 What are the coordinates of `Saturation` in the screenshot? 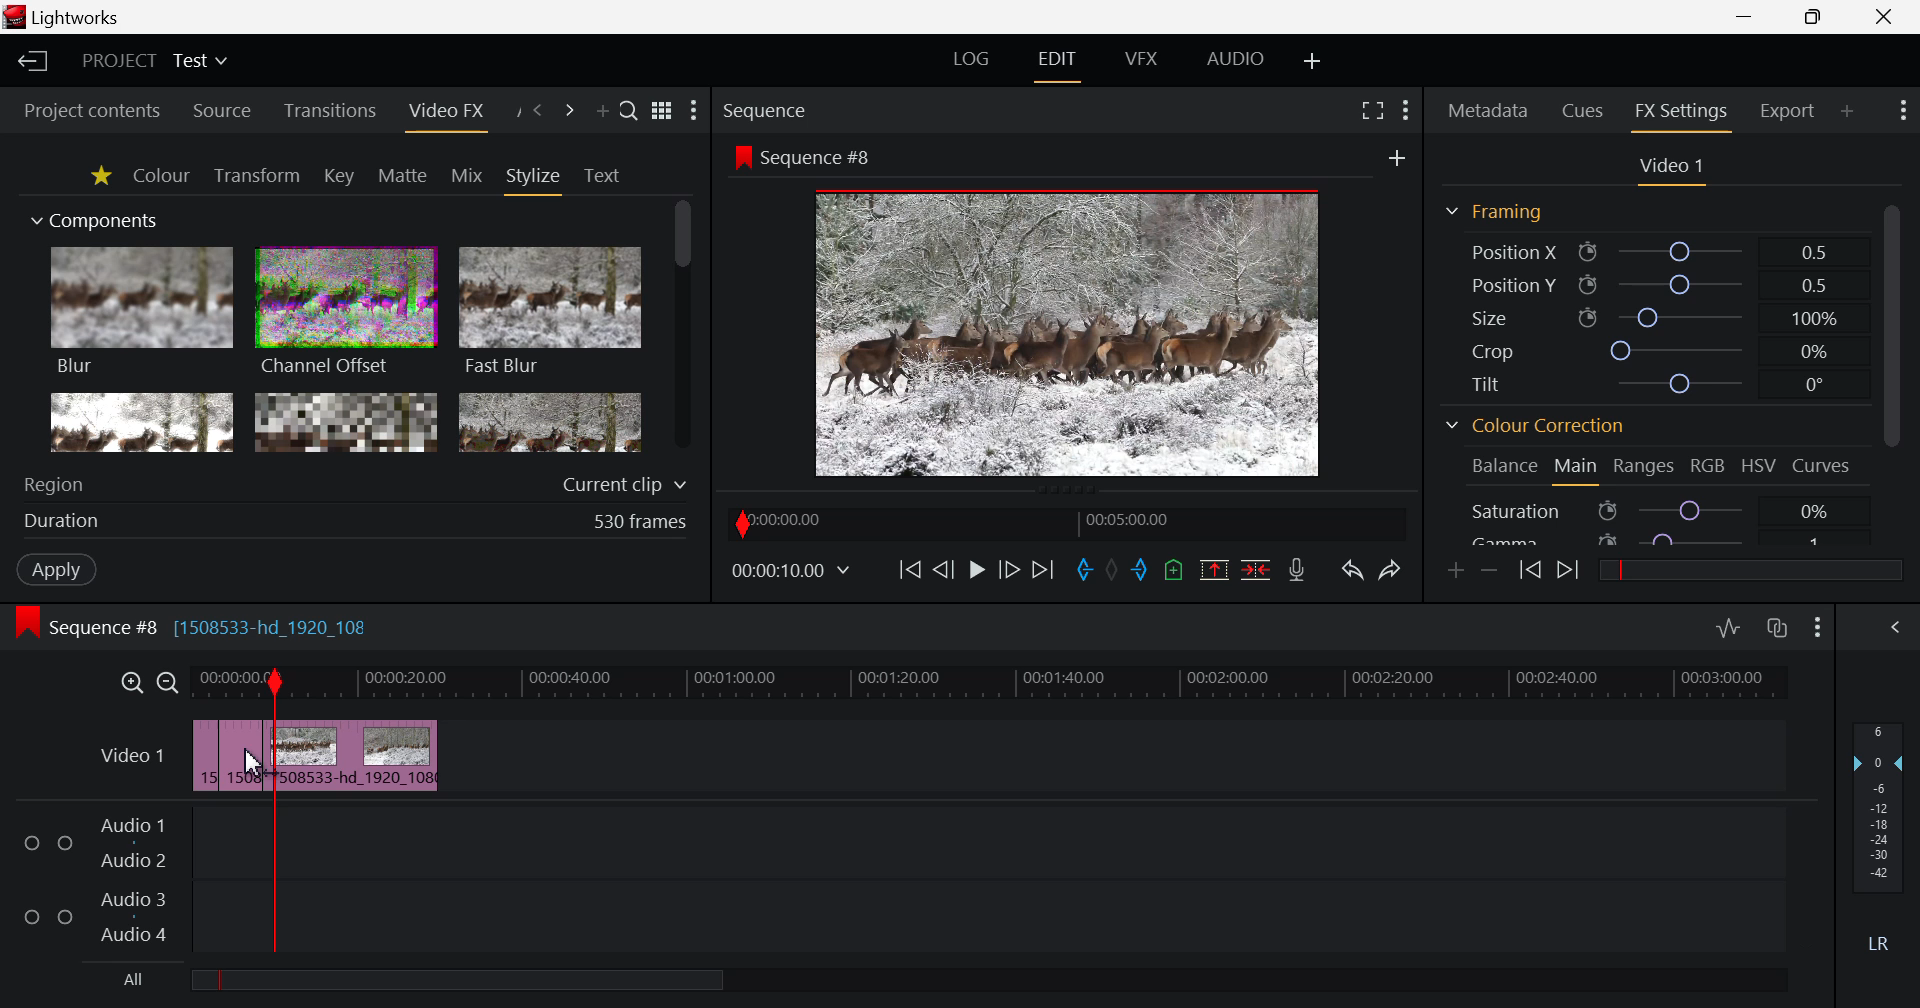 It's located at (1664, 508).